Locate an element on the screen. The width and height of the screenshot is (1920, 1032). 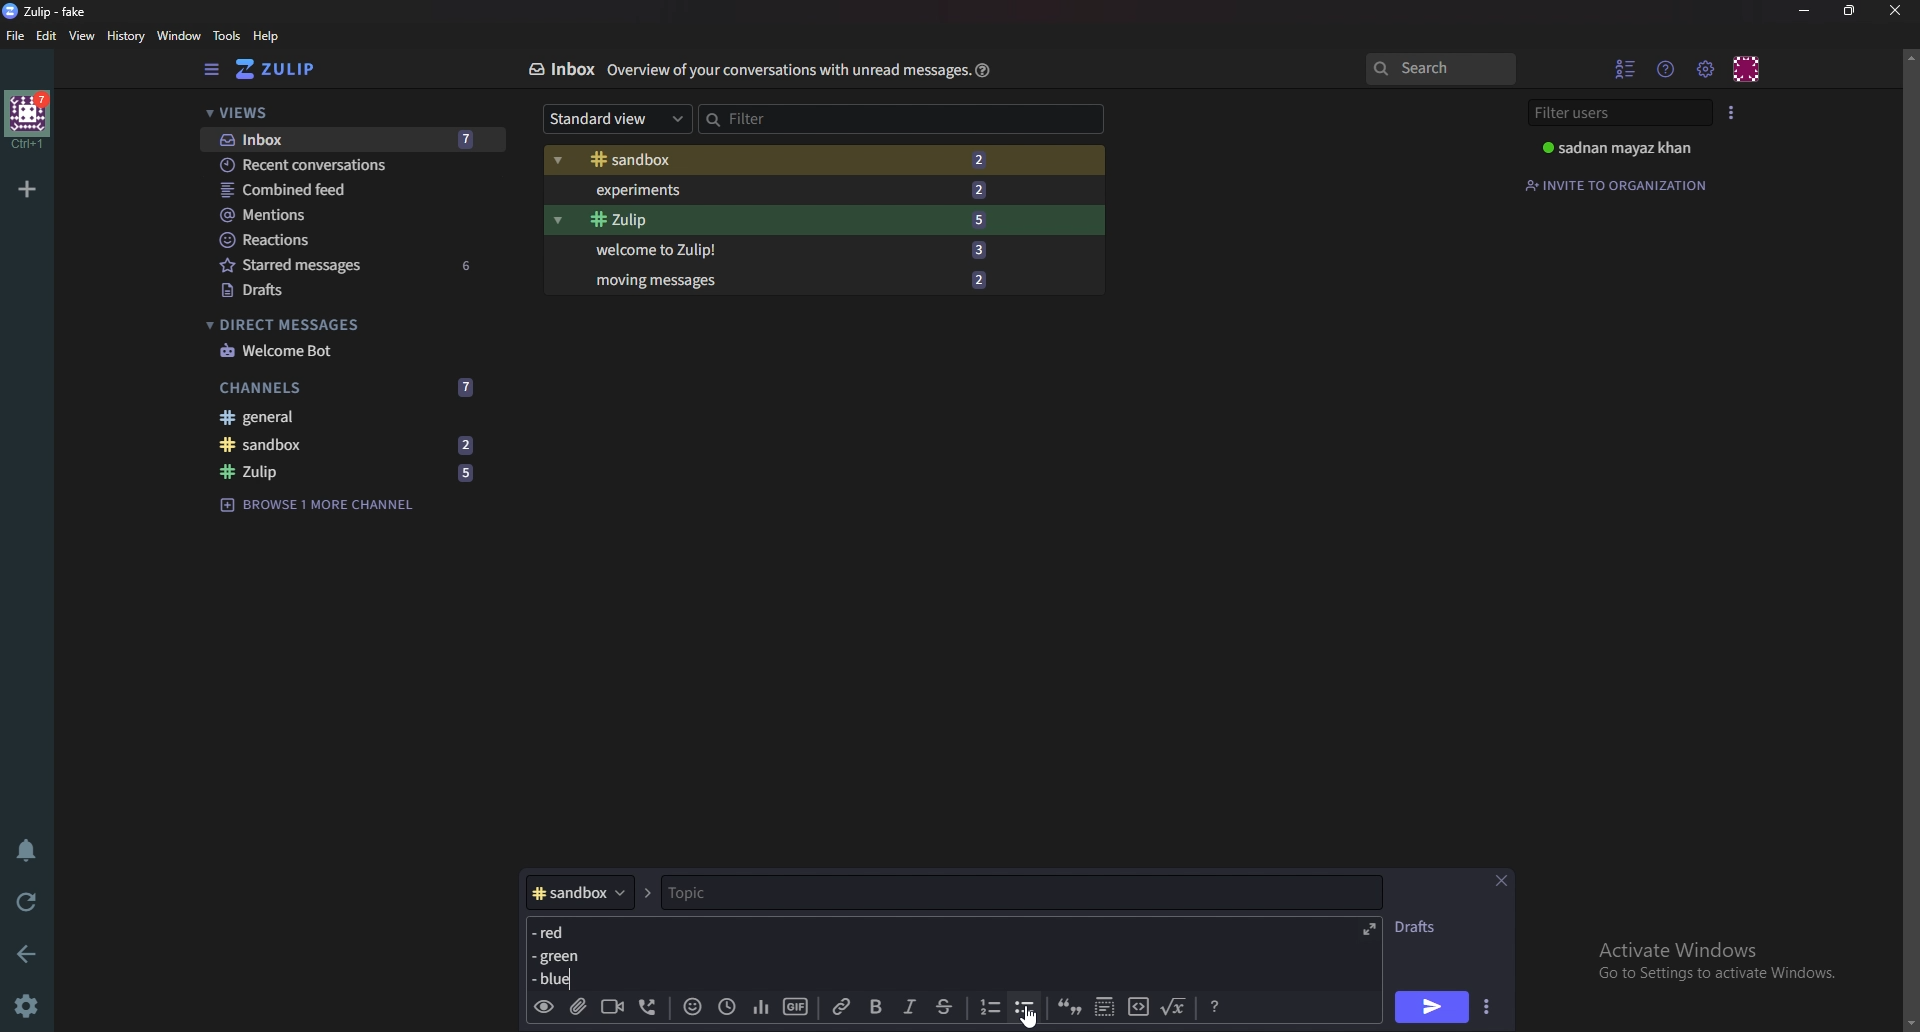
Italic is located at coordinates (910, 1007).